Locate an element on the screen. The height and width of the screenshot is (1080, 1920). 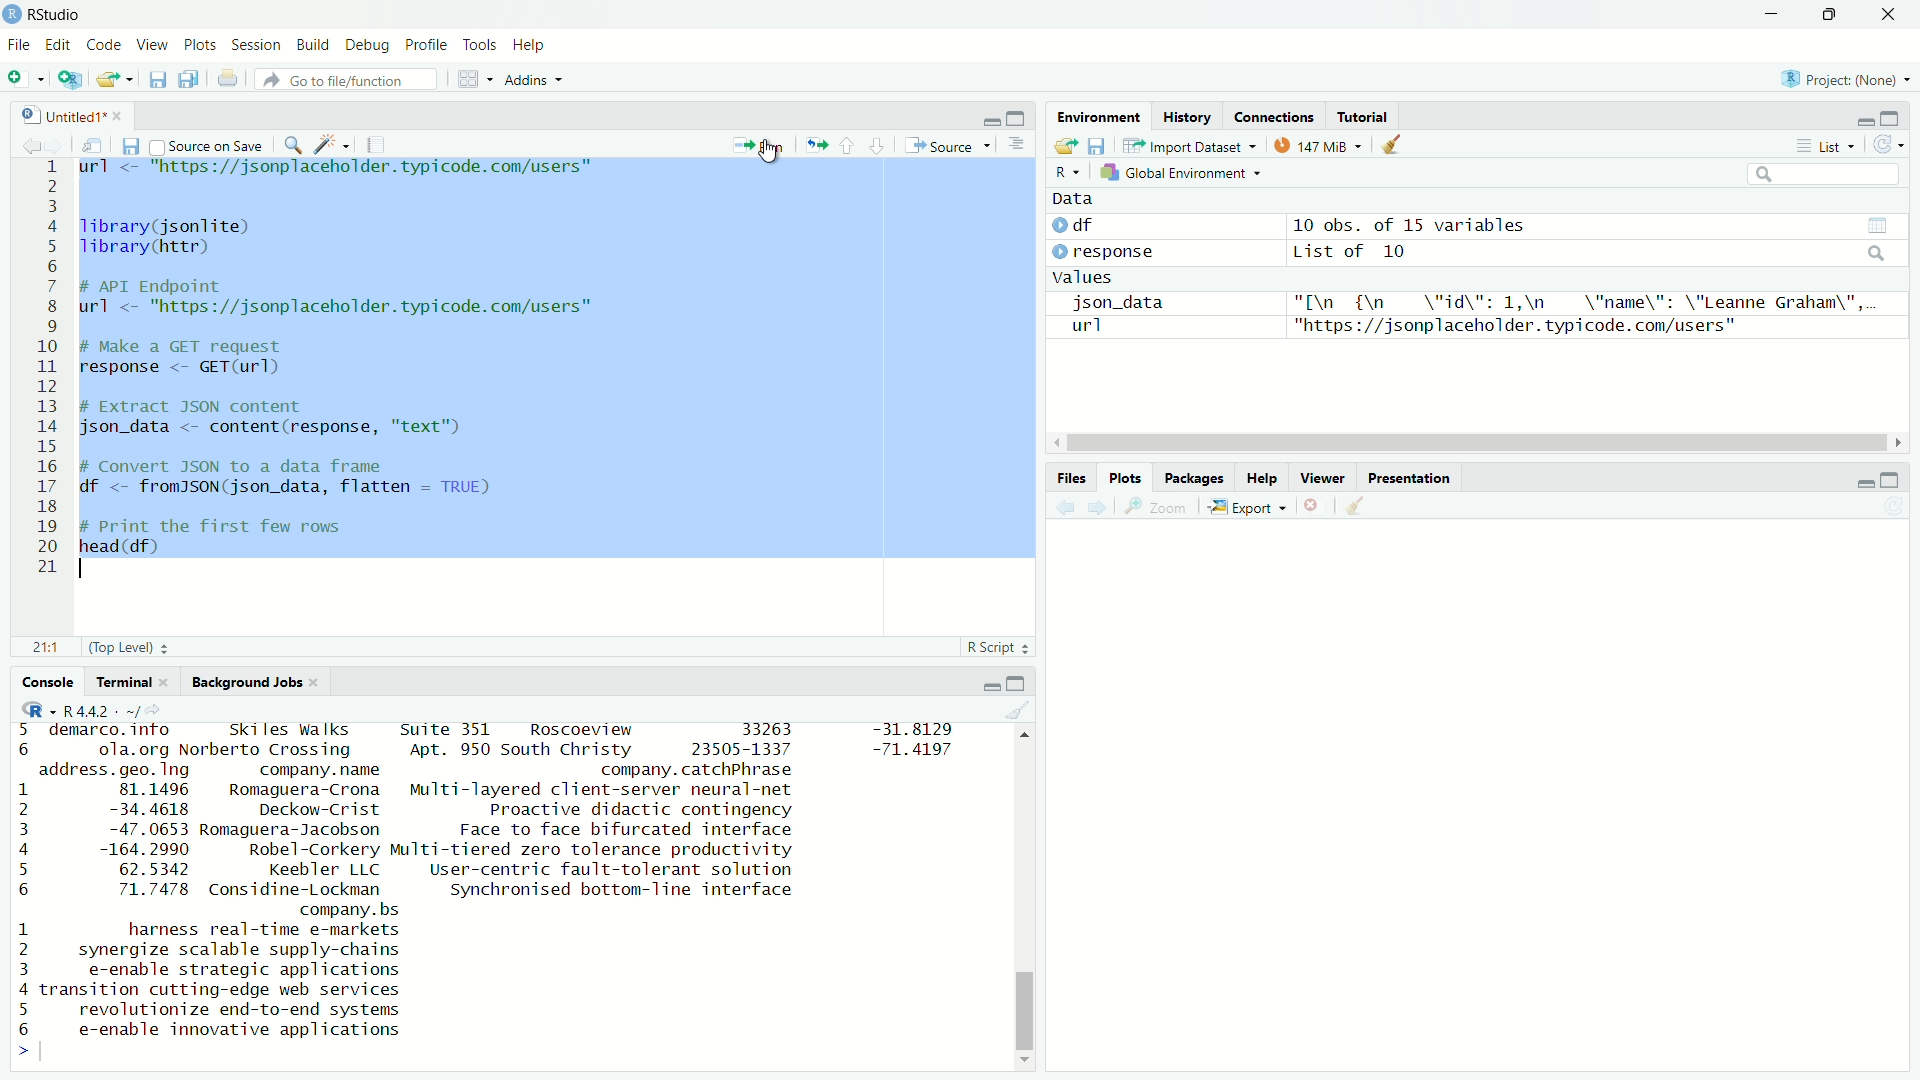
Files is located at coordinates (1074, 478).